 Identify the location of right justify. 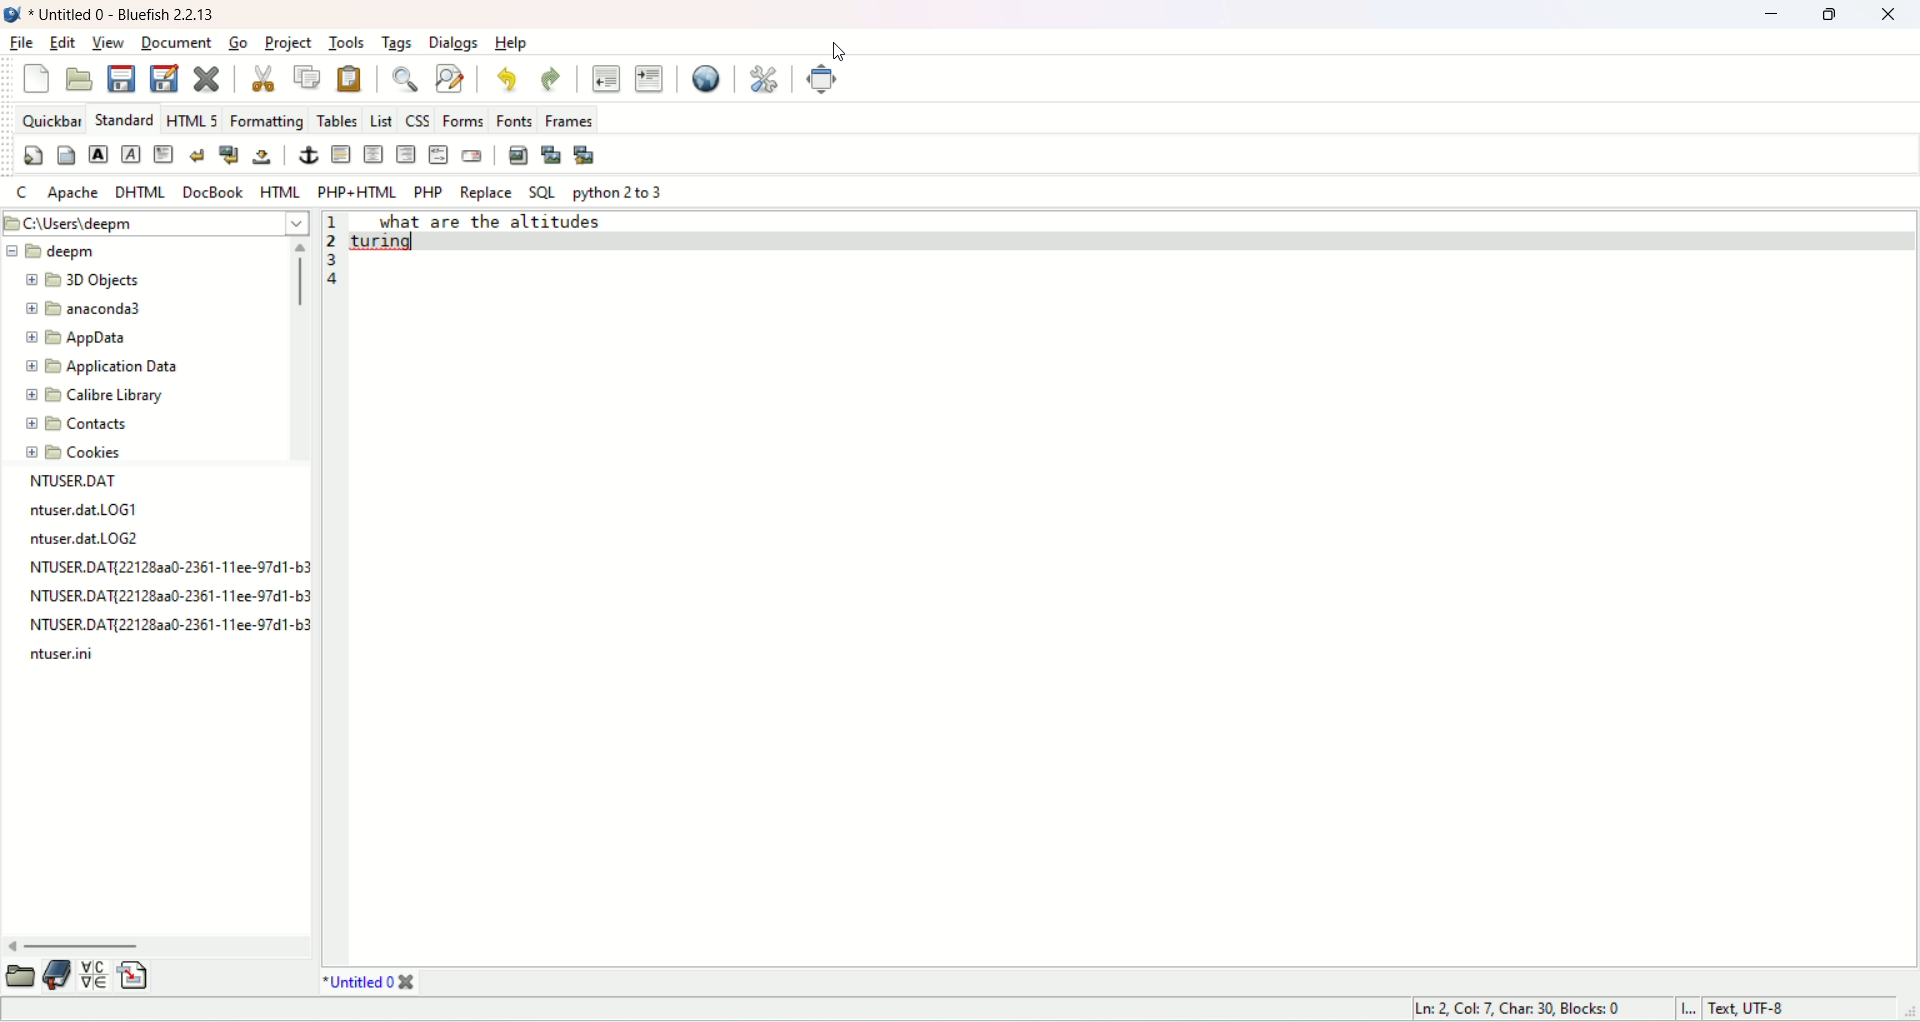
(407, 153).